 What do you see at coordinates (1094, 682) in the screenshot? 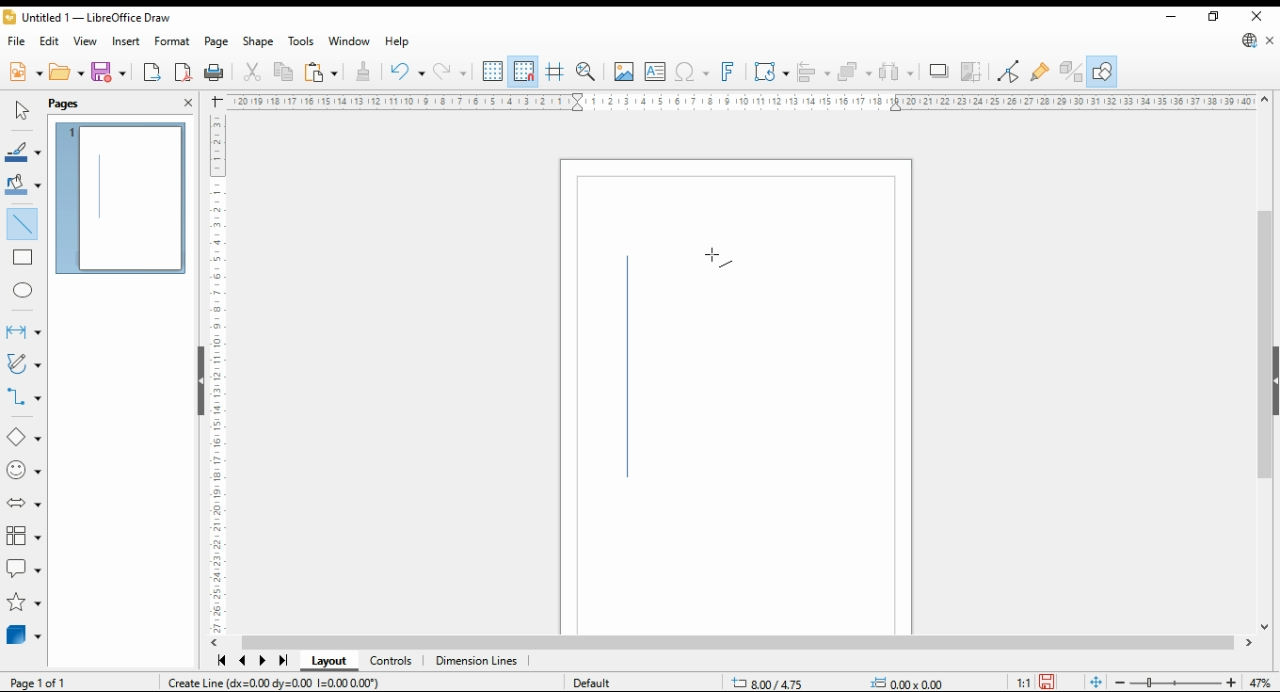
I see `fit document to window` at bounding box center [1094, 682].